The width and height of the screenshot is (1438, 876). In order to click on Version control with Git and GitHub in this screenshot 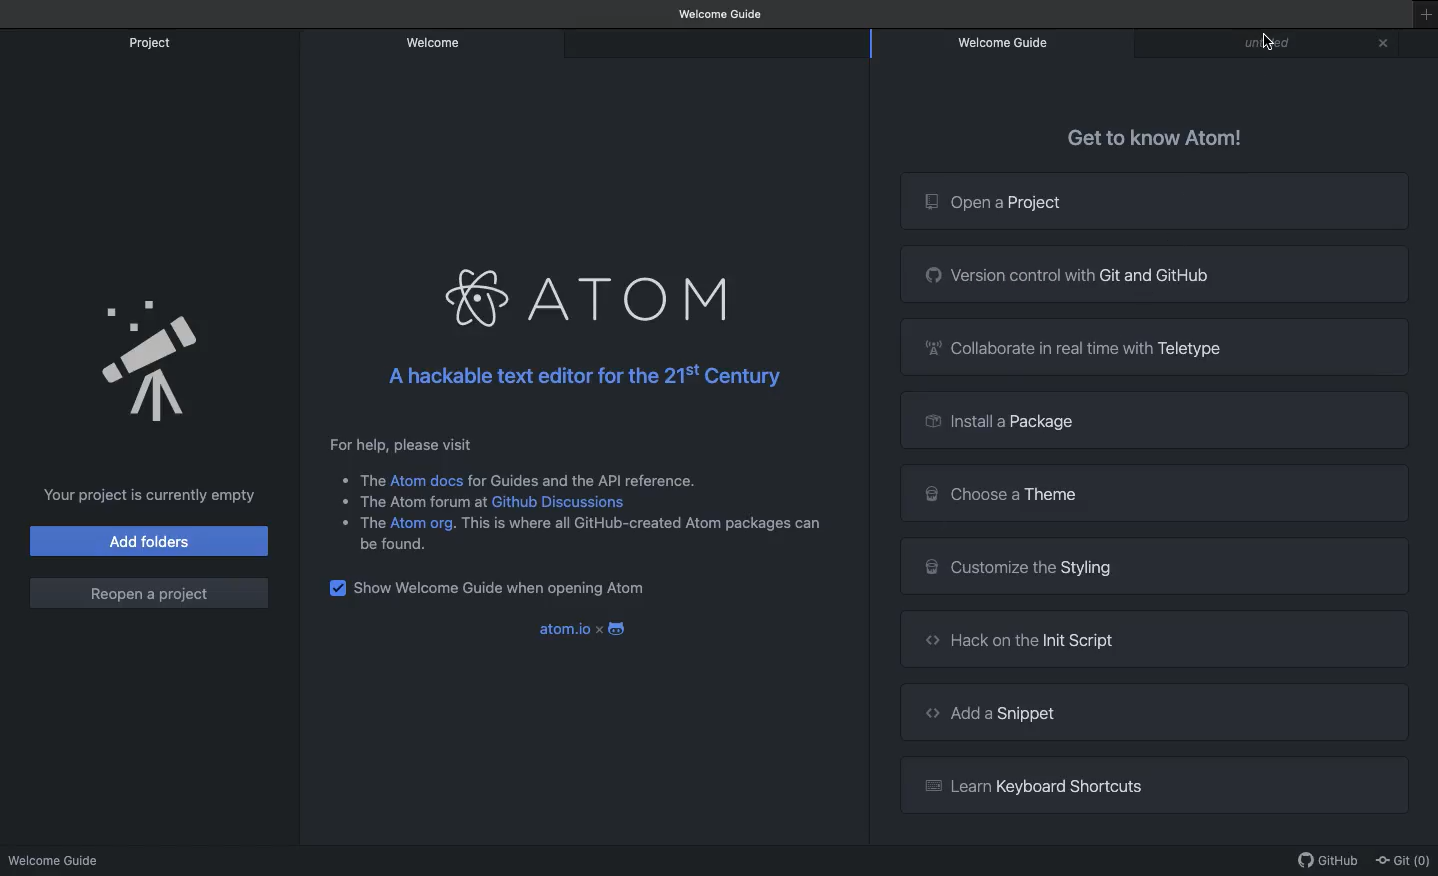, I will do `click(1175, 276)`.